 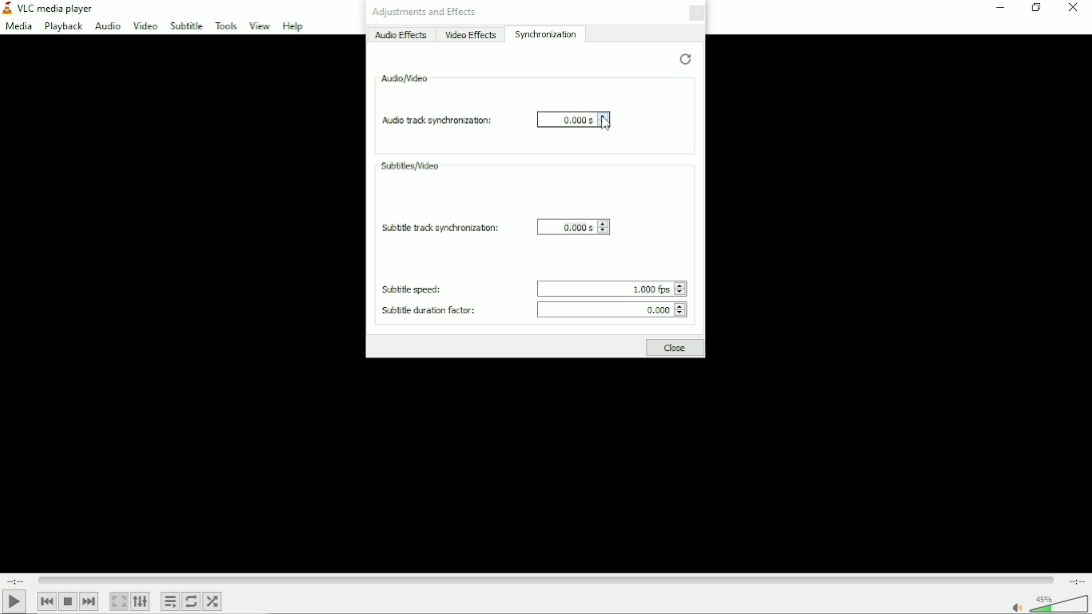 What do you see at coordinates (1071, 8) in the screenshot?
I see `Close` at bounding box center [1071, 8].